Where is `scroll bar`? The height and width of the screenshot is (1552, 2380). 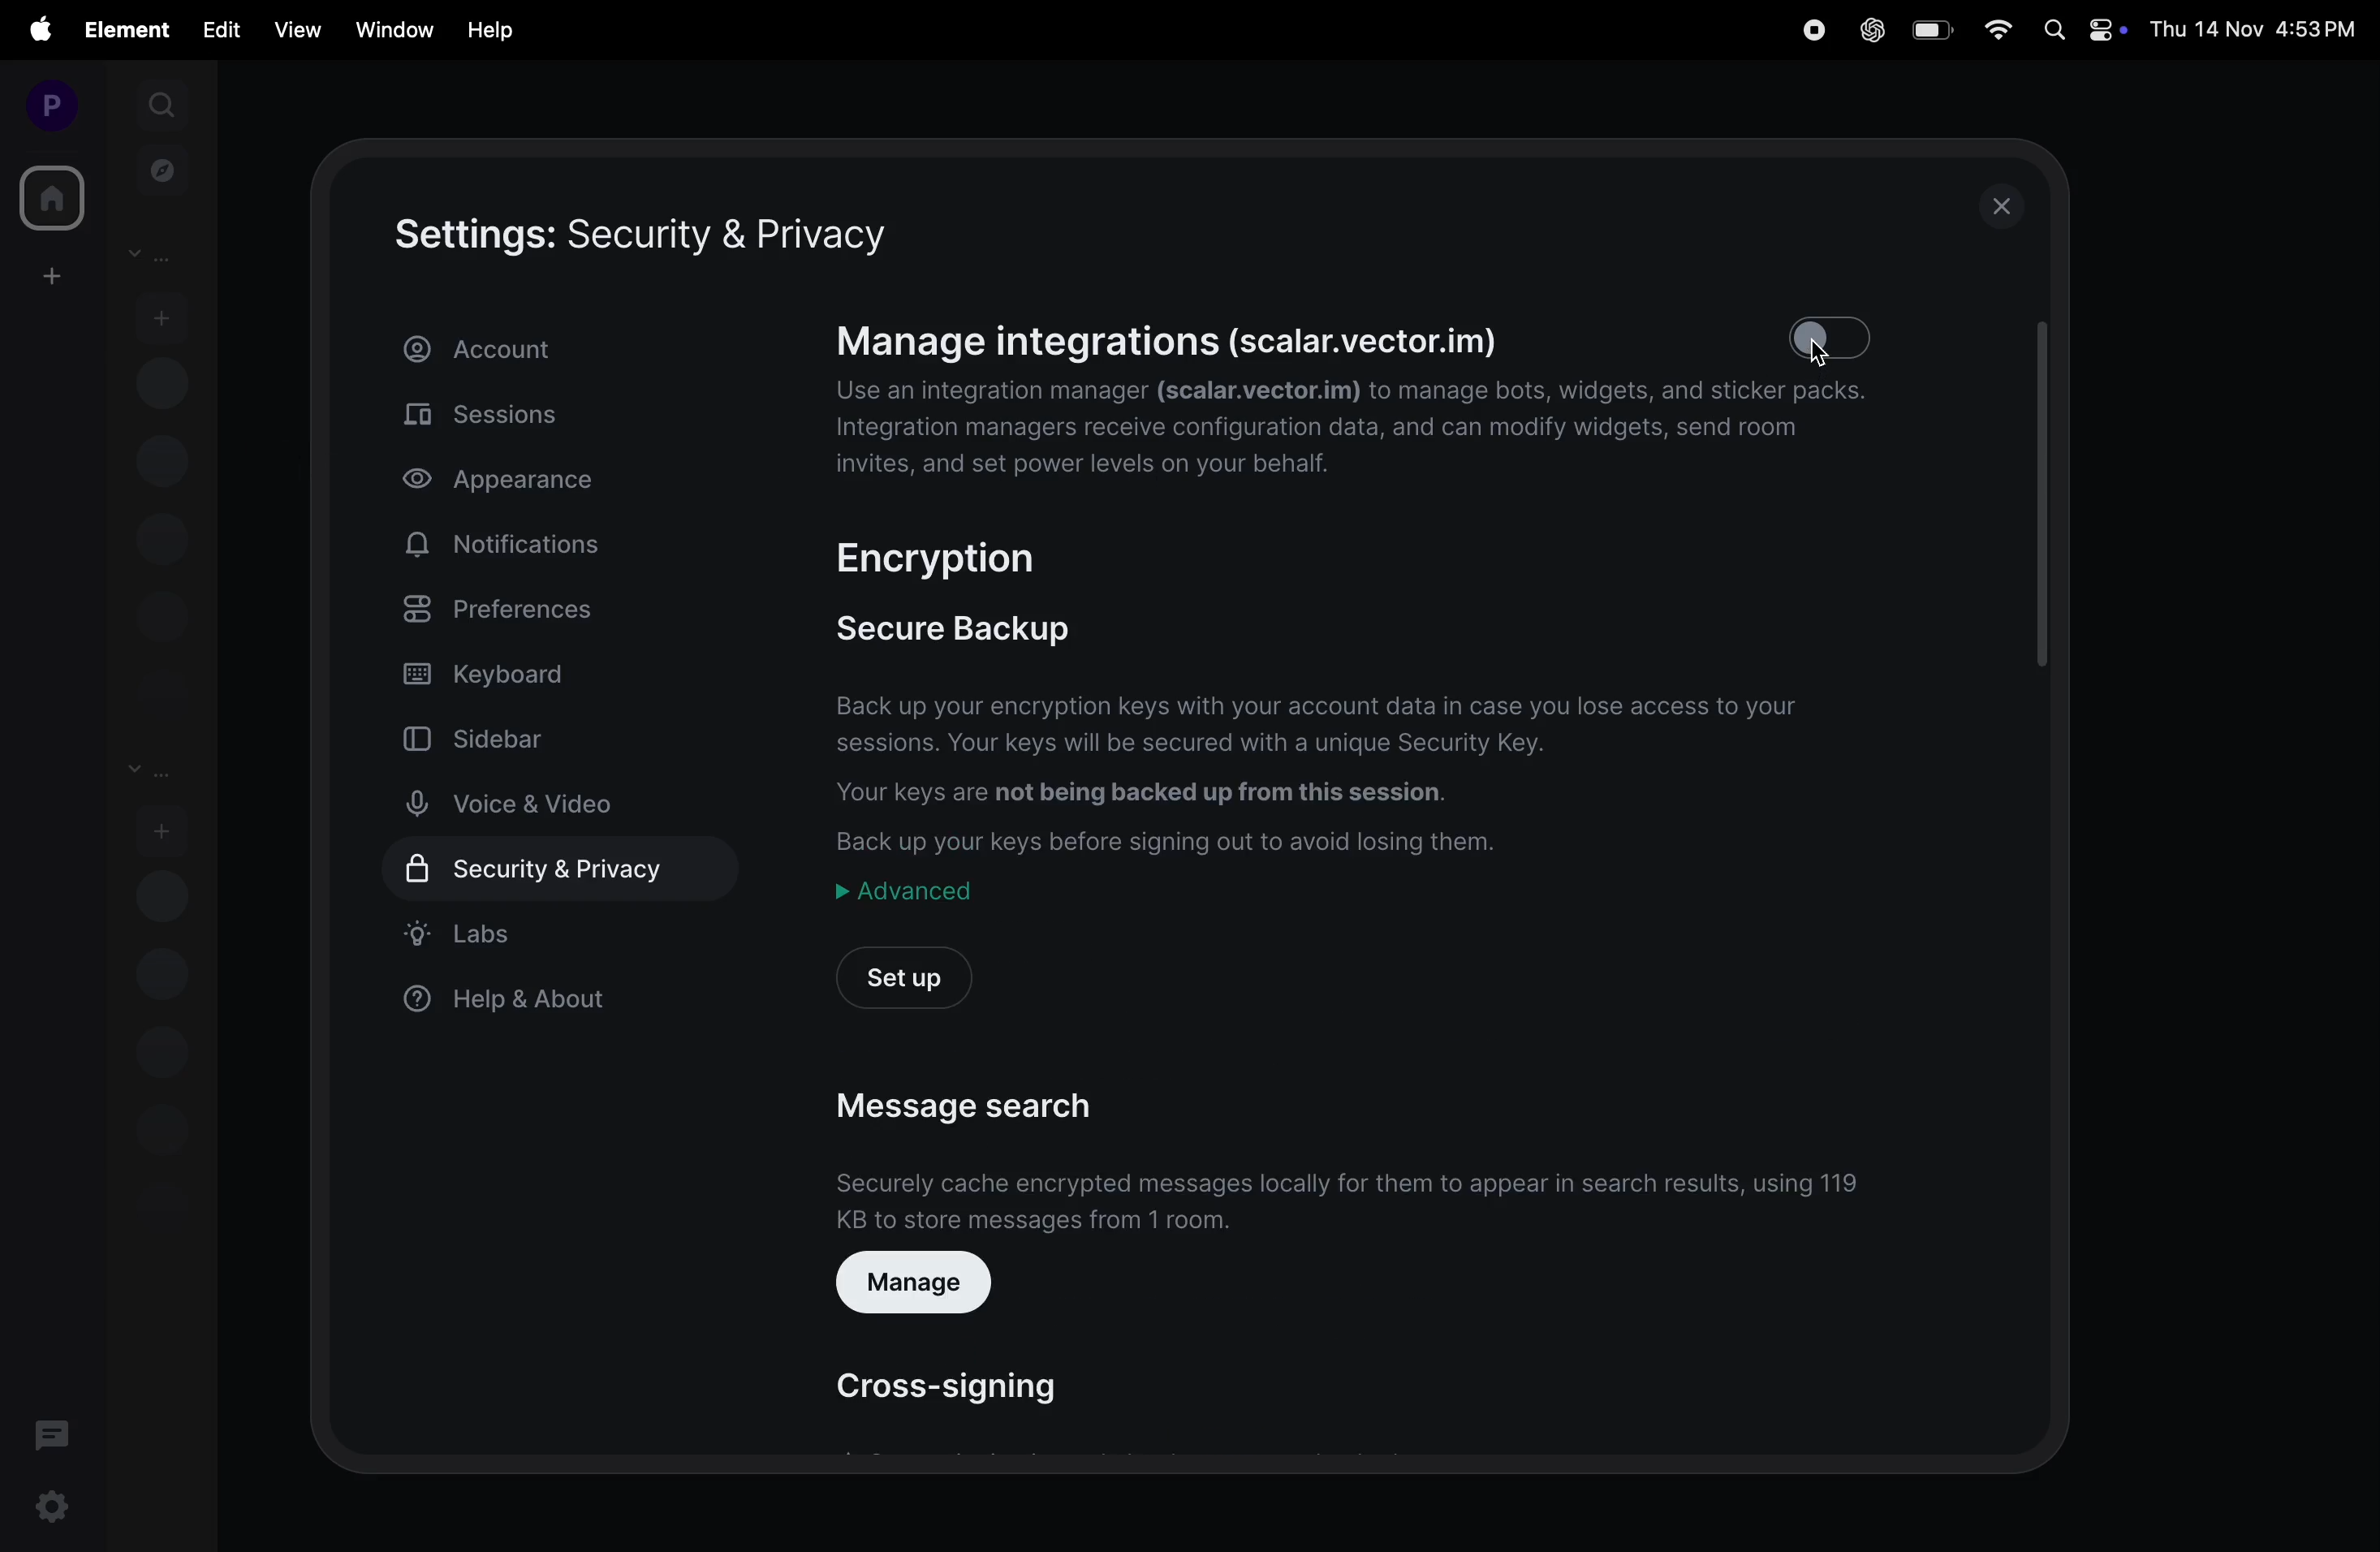 scroll bar is located at coordinates (2046, 496).